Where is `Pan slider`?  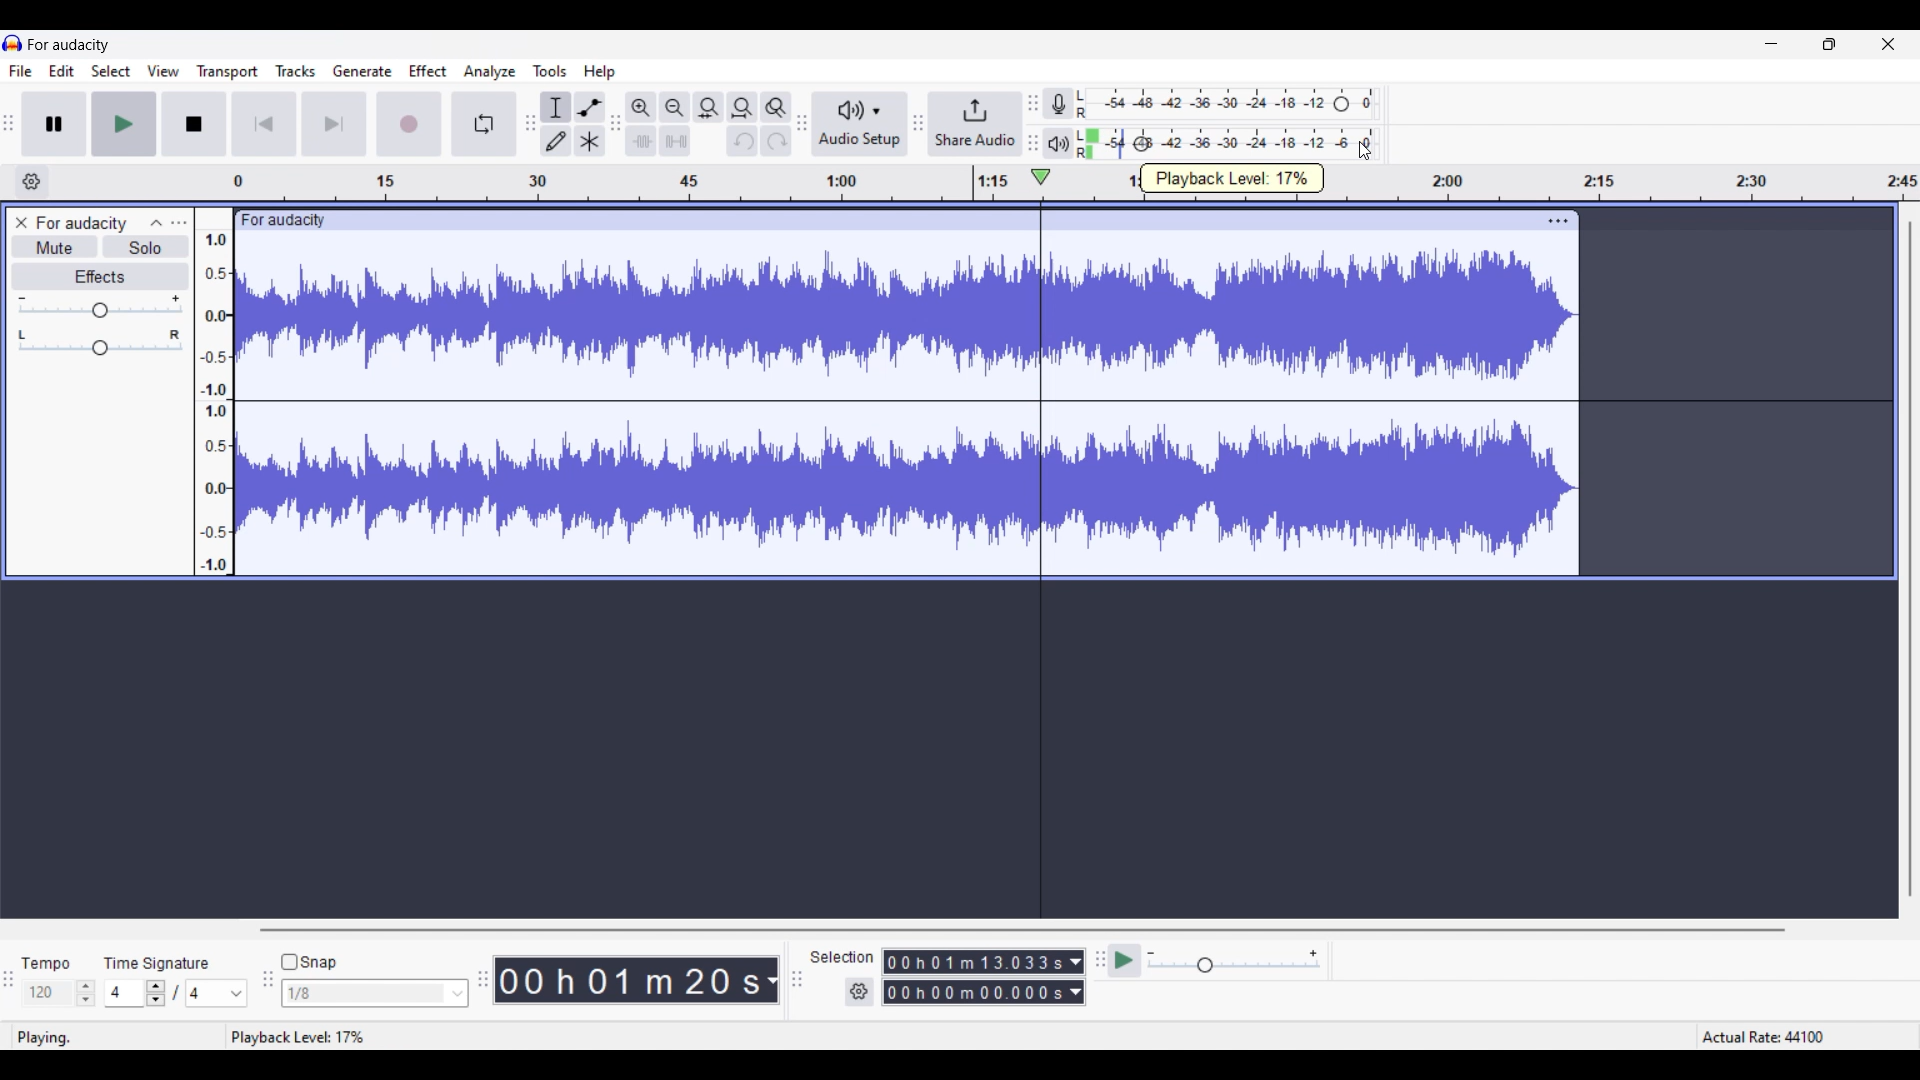
Pan slider is located at coordinates (99, 342).